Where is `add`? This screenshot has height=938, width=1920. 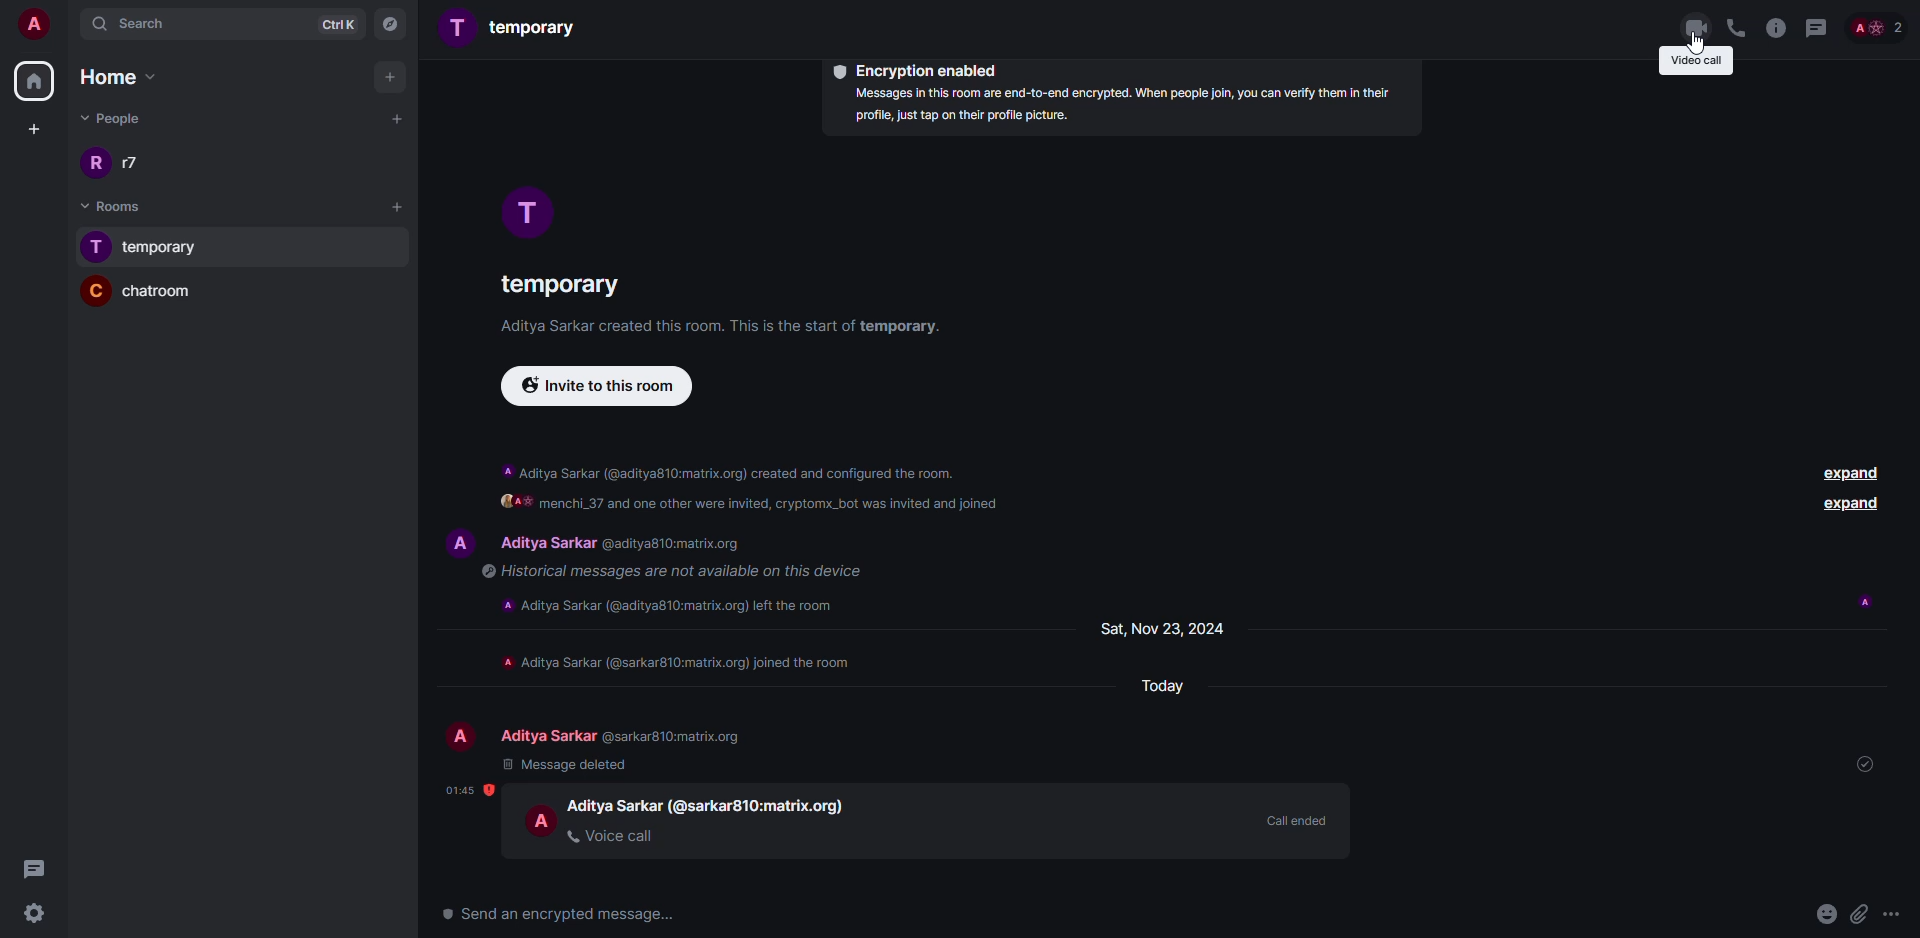 add is located at coordinates (392, 76).